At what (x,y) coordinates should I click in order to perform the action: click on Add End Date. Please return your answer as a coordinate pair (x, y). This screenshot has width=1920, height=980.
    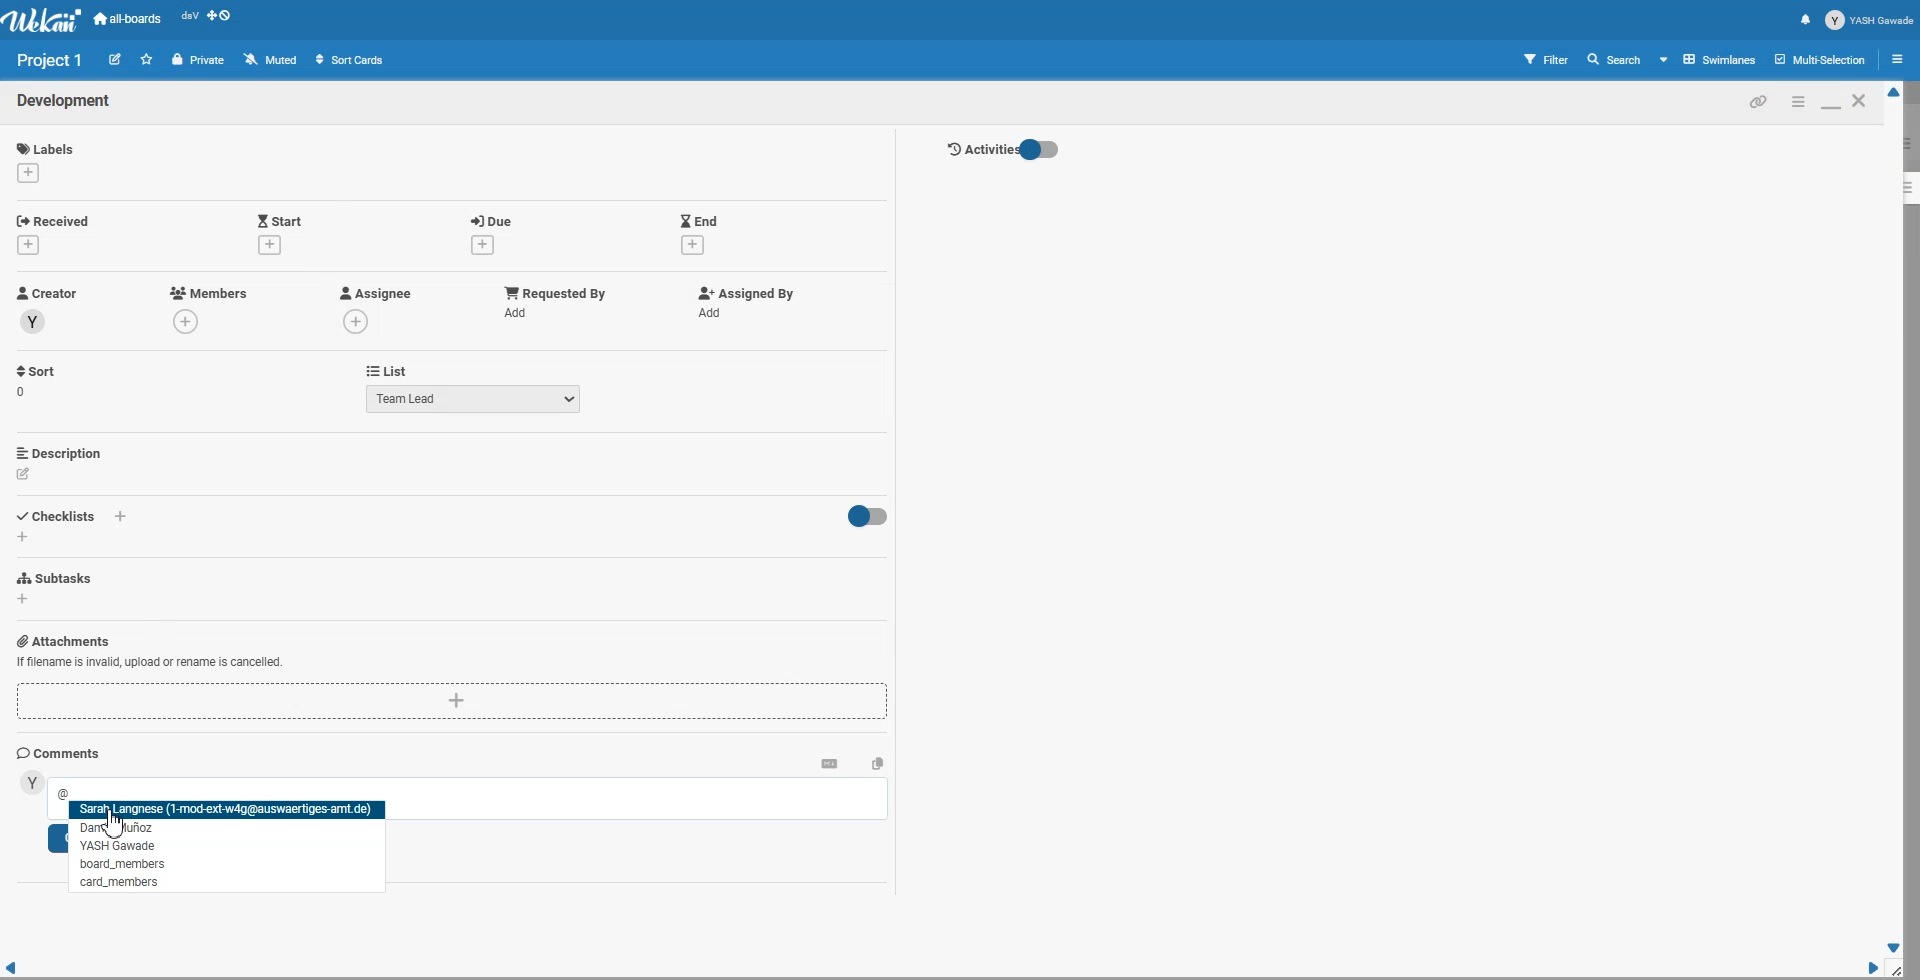
    Looking at the image, I should click on (700, 219).